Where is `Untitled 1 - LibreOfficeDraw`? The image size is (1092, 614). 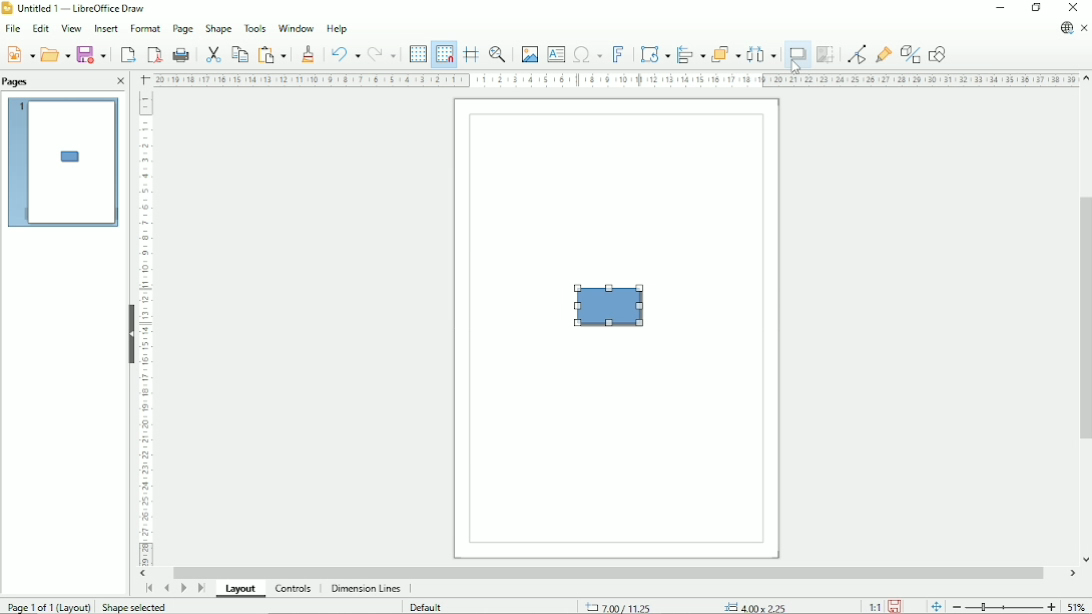
Untitled 1 - LibreOfficeDraw is located at coordinates (76, 7).